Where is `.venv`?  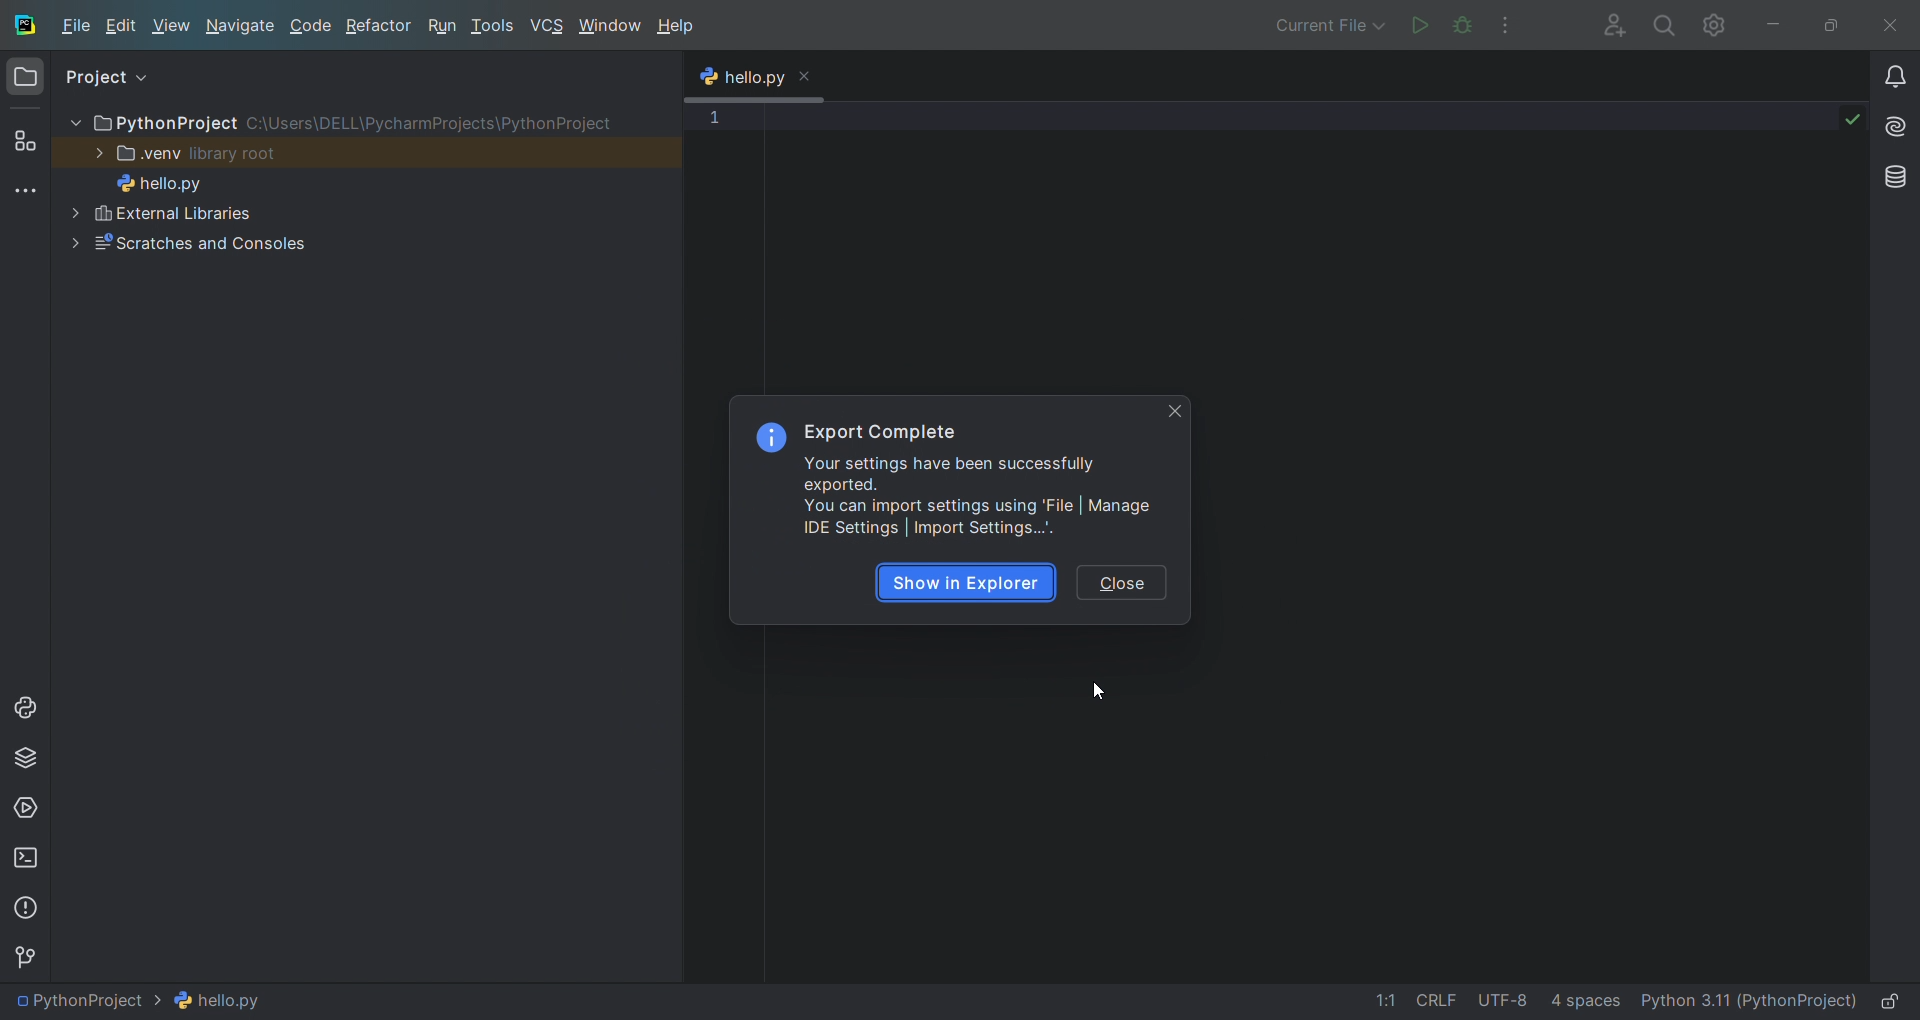 .venv is located at coordinates (190, 152).